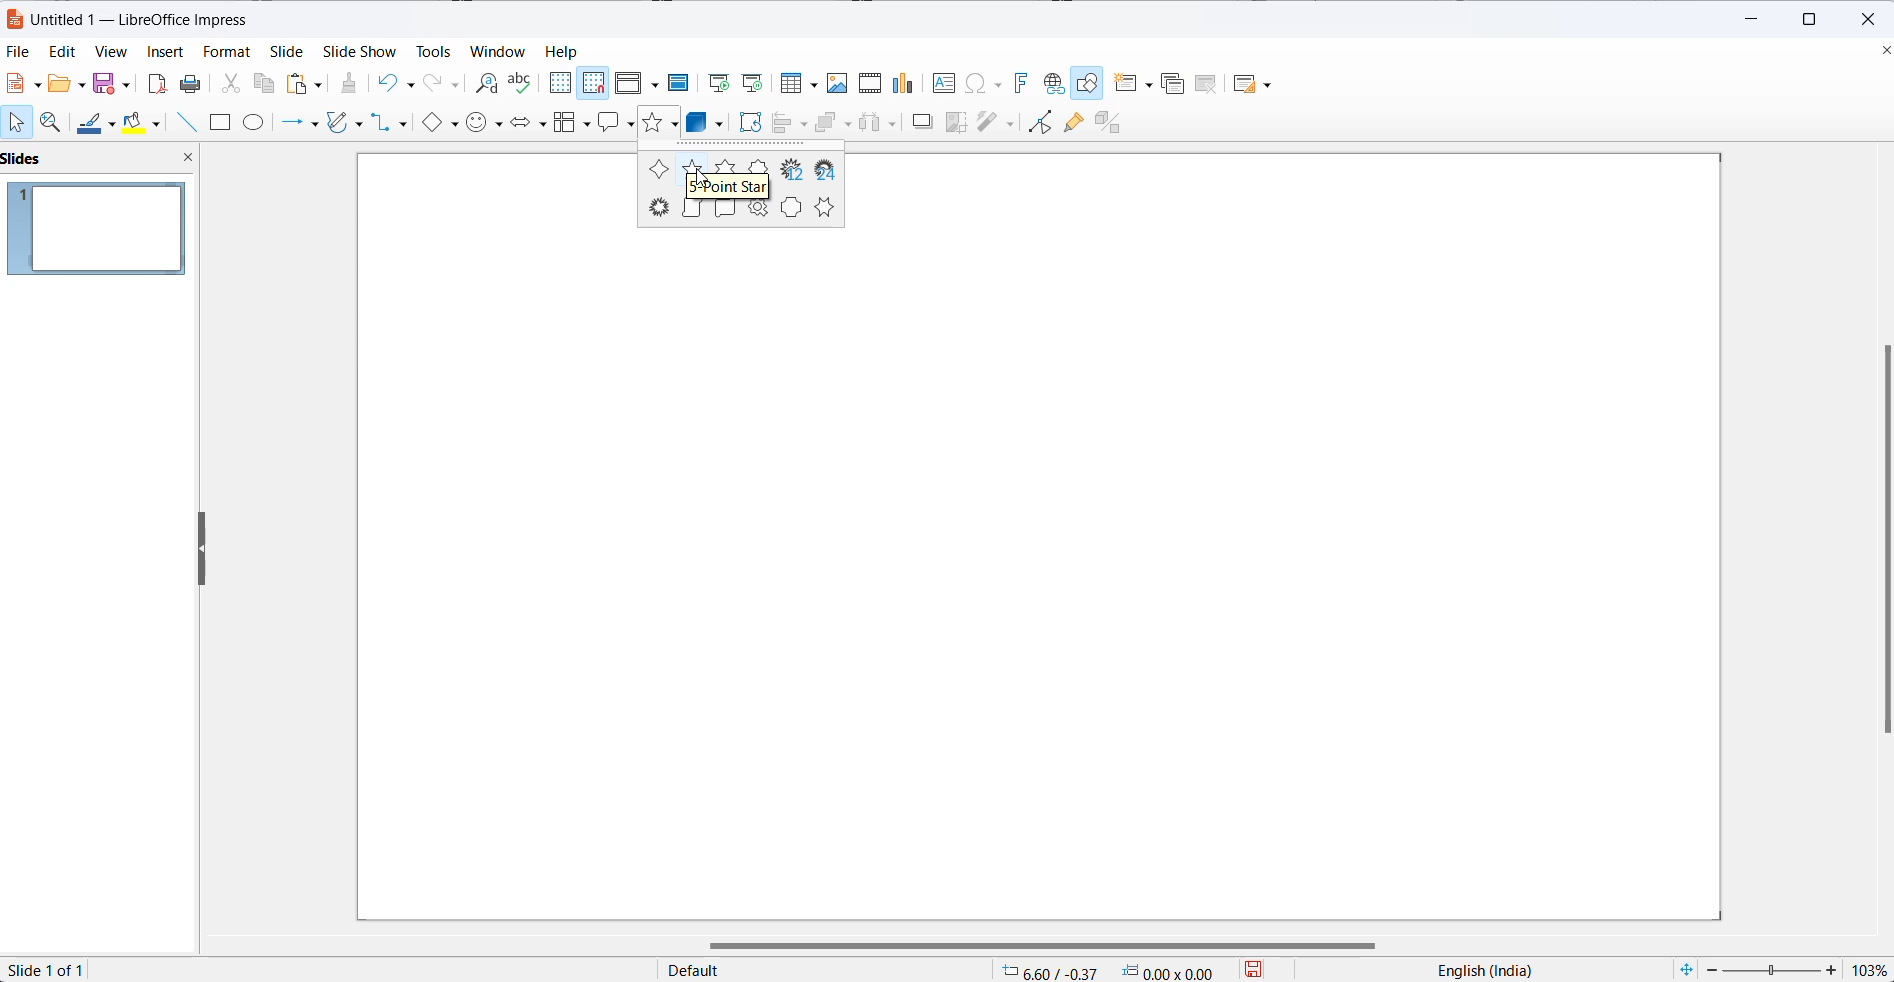 This screenshot has height=982, width=1894. I want to click on close document, so click(1882, 52).